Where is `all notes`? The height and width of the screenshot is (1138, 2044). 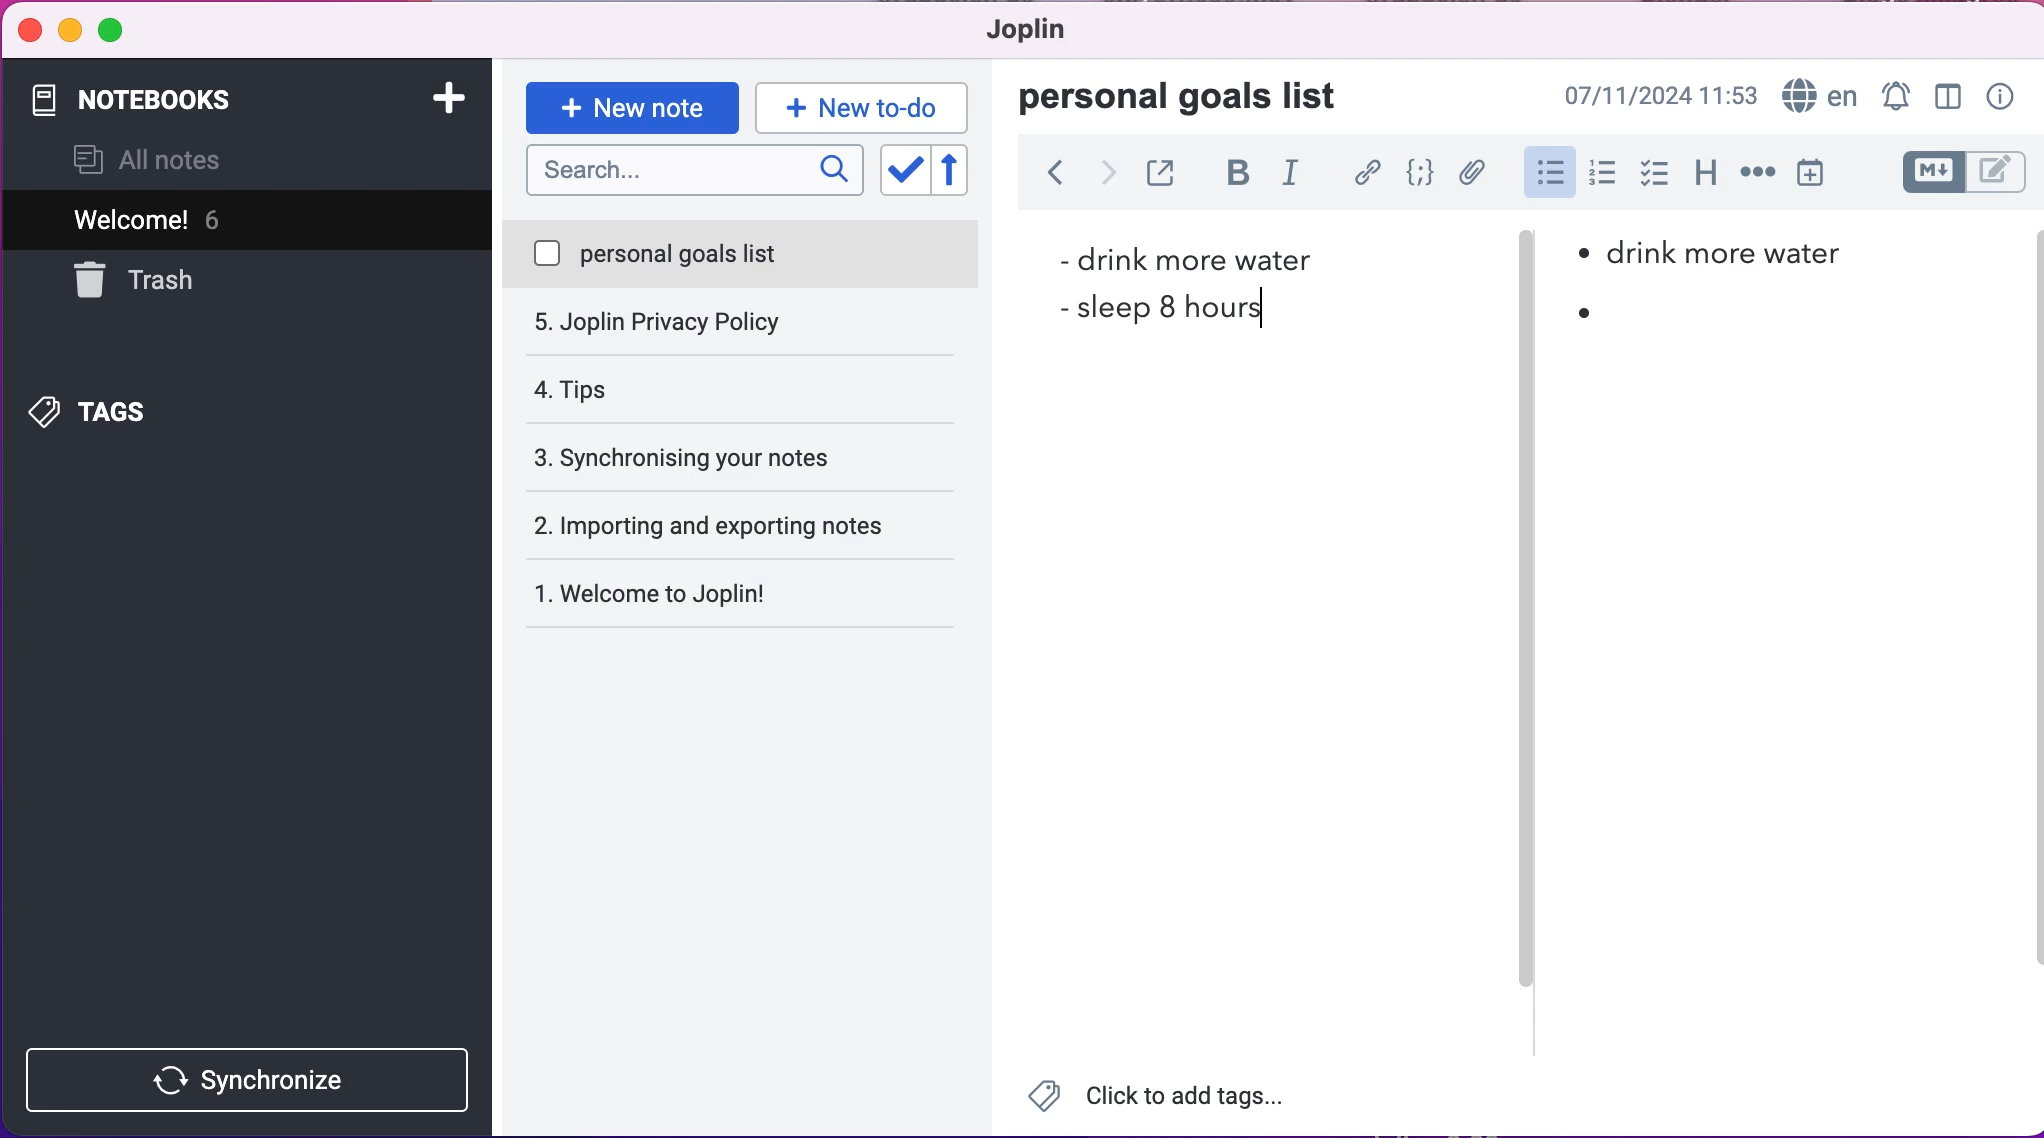
all notes is located at coordinates (160, 162).